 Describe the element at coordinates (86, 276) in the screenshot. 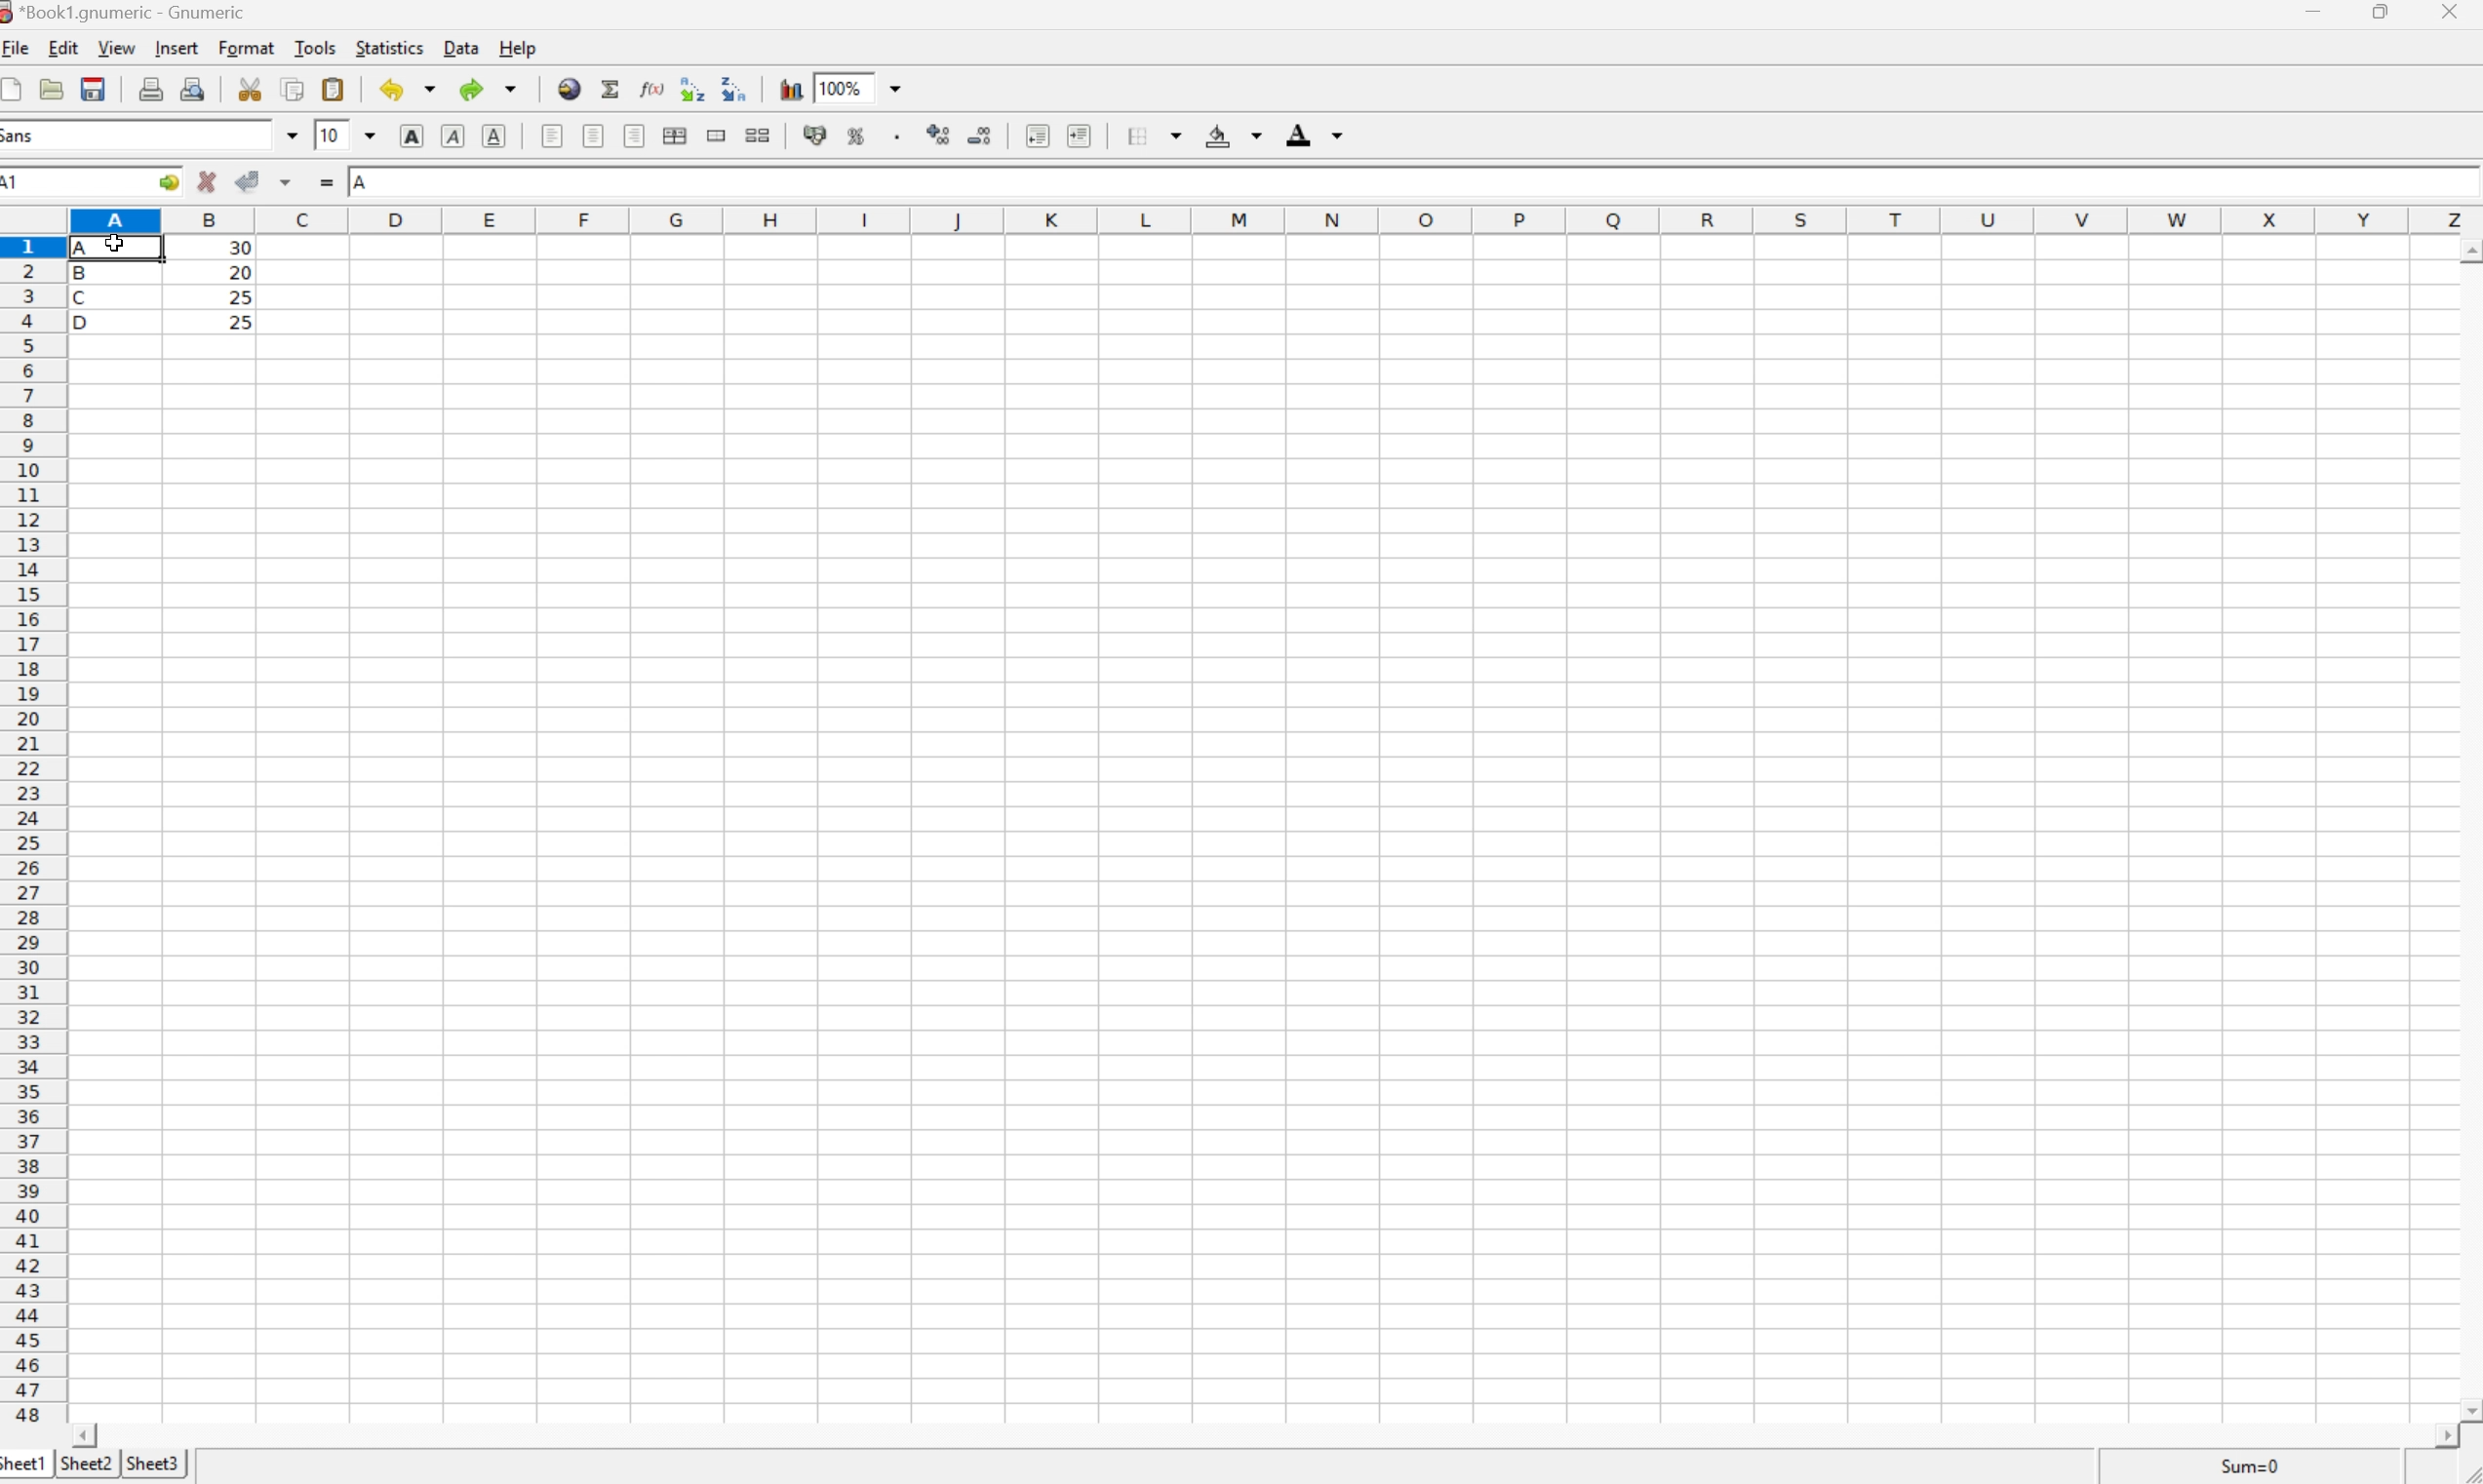

I see `B` at that location.